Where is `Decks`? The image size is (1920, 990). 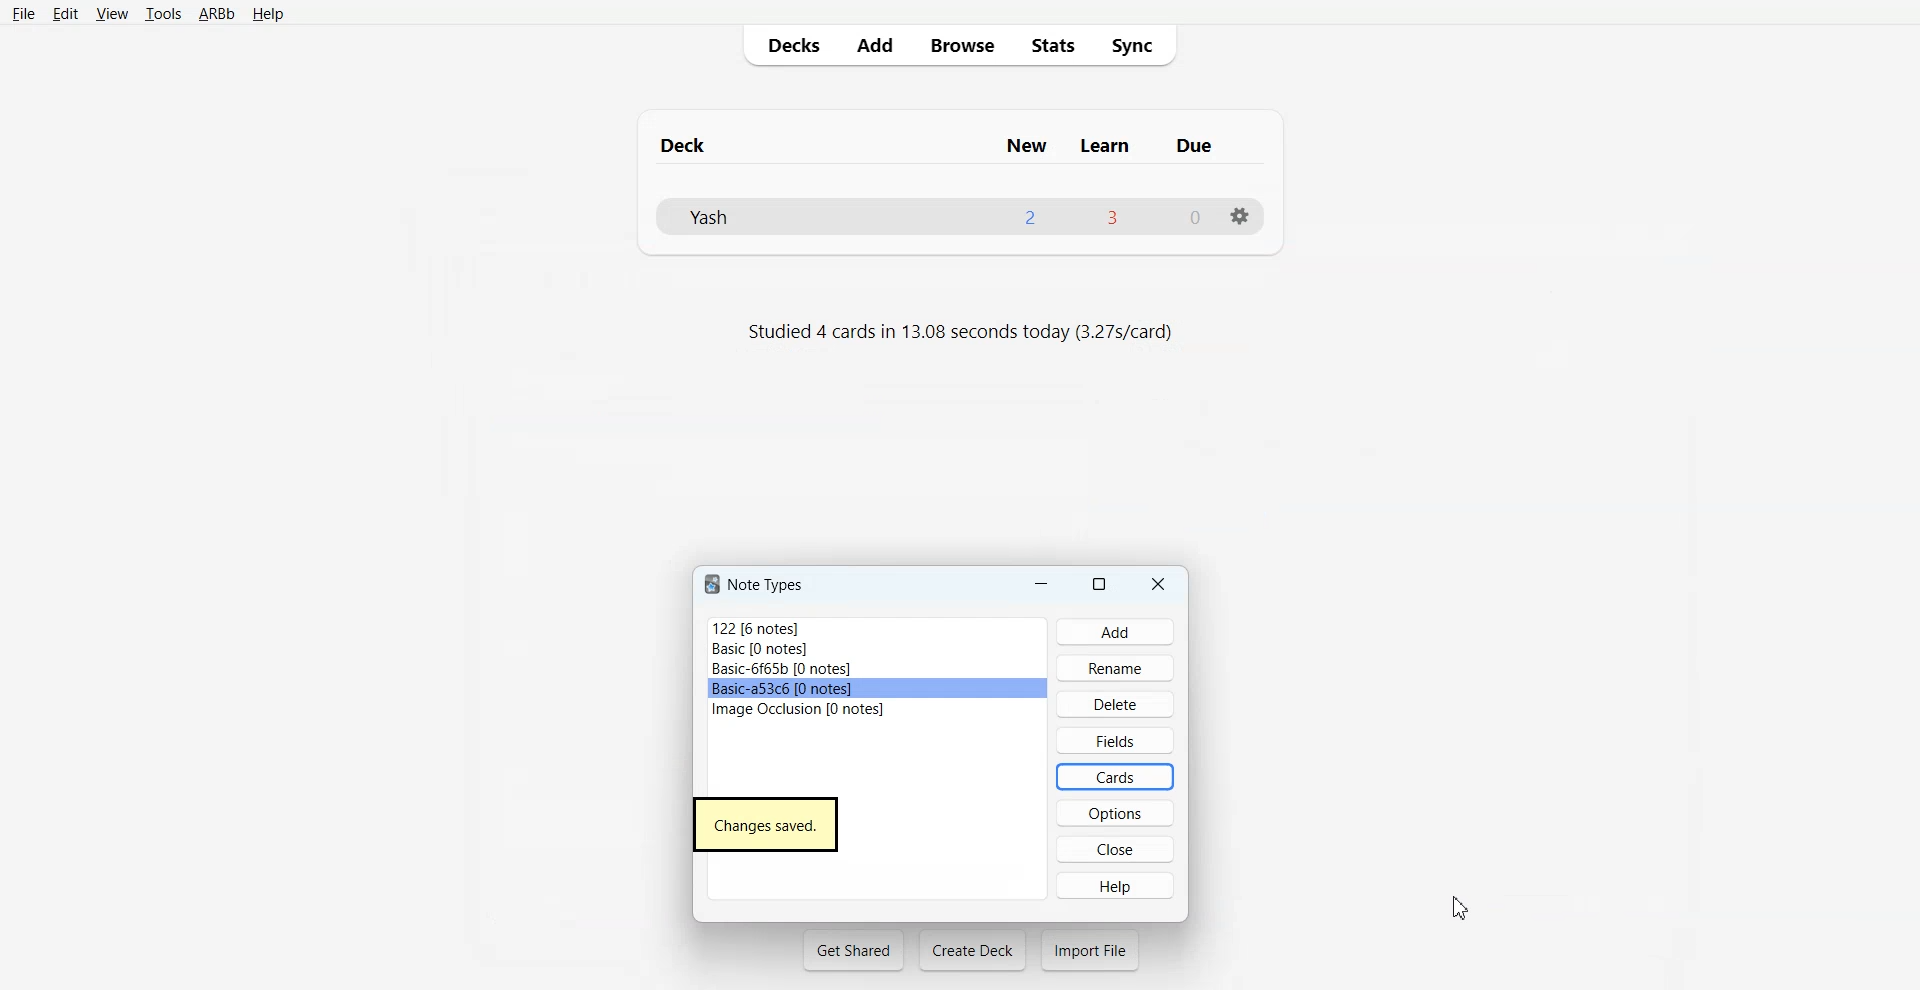 Decks is located at coordinates (789, 45).